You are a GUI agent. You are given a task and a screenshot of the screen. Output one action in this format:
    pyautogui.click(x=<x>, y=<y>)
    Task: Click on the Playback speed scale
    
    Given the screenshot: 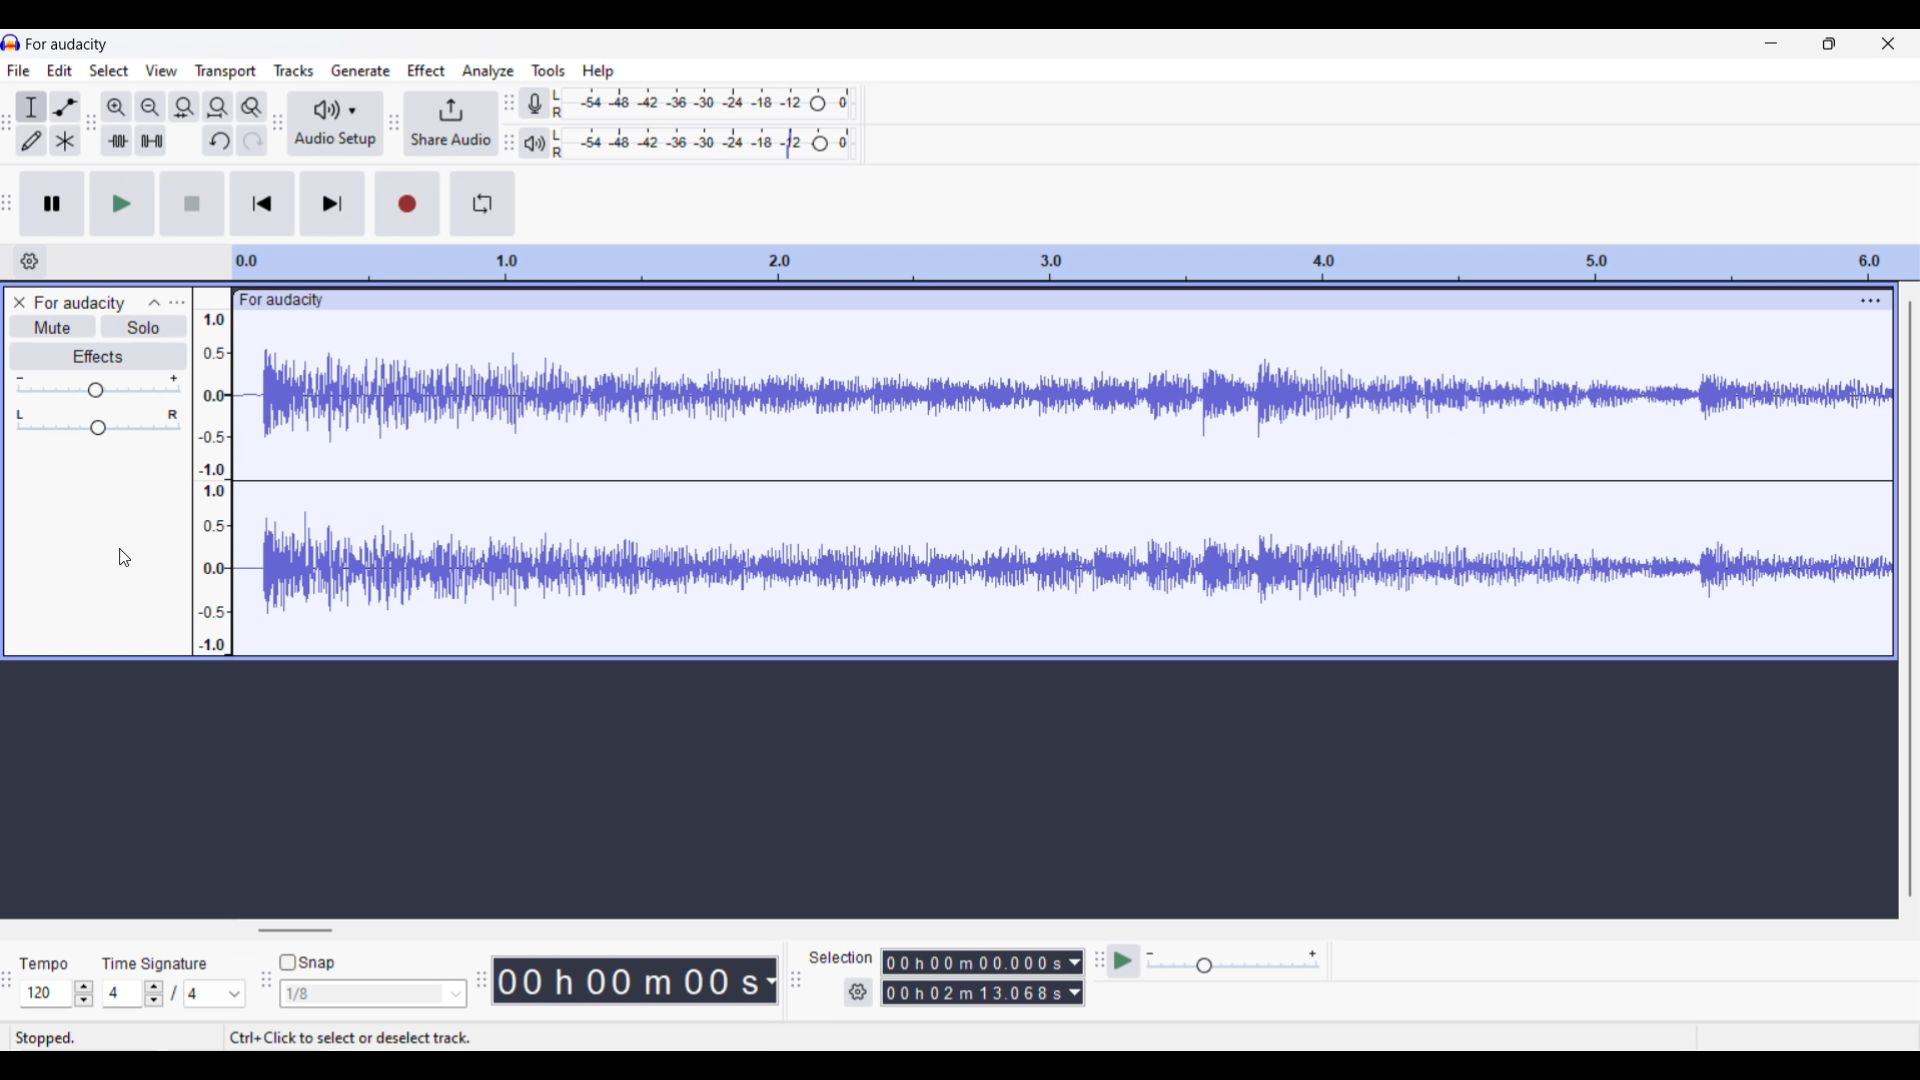 What is the action you would take?
    pyautogui.click(x=1232, y=963)
    